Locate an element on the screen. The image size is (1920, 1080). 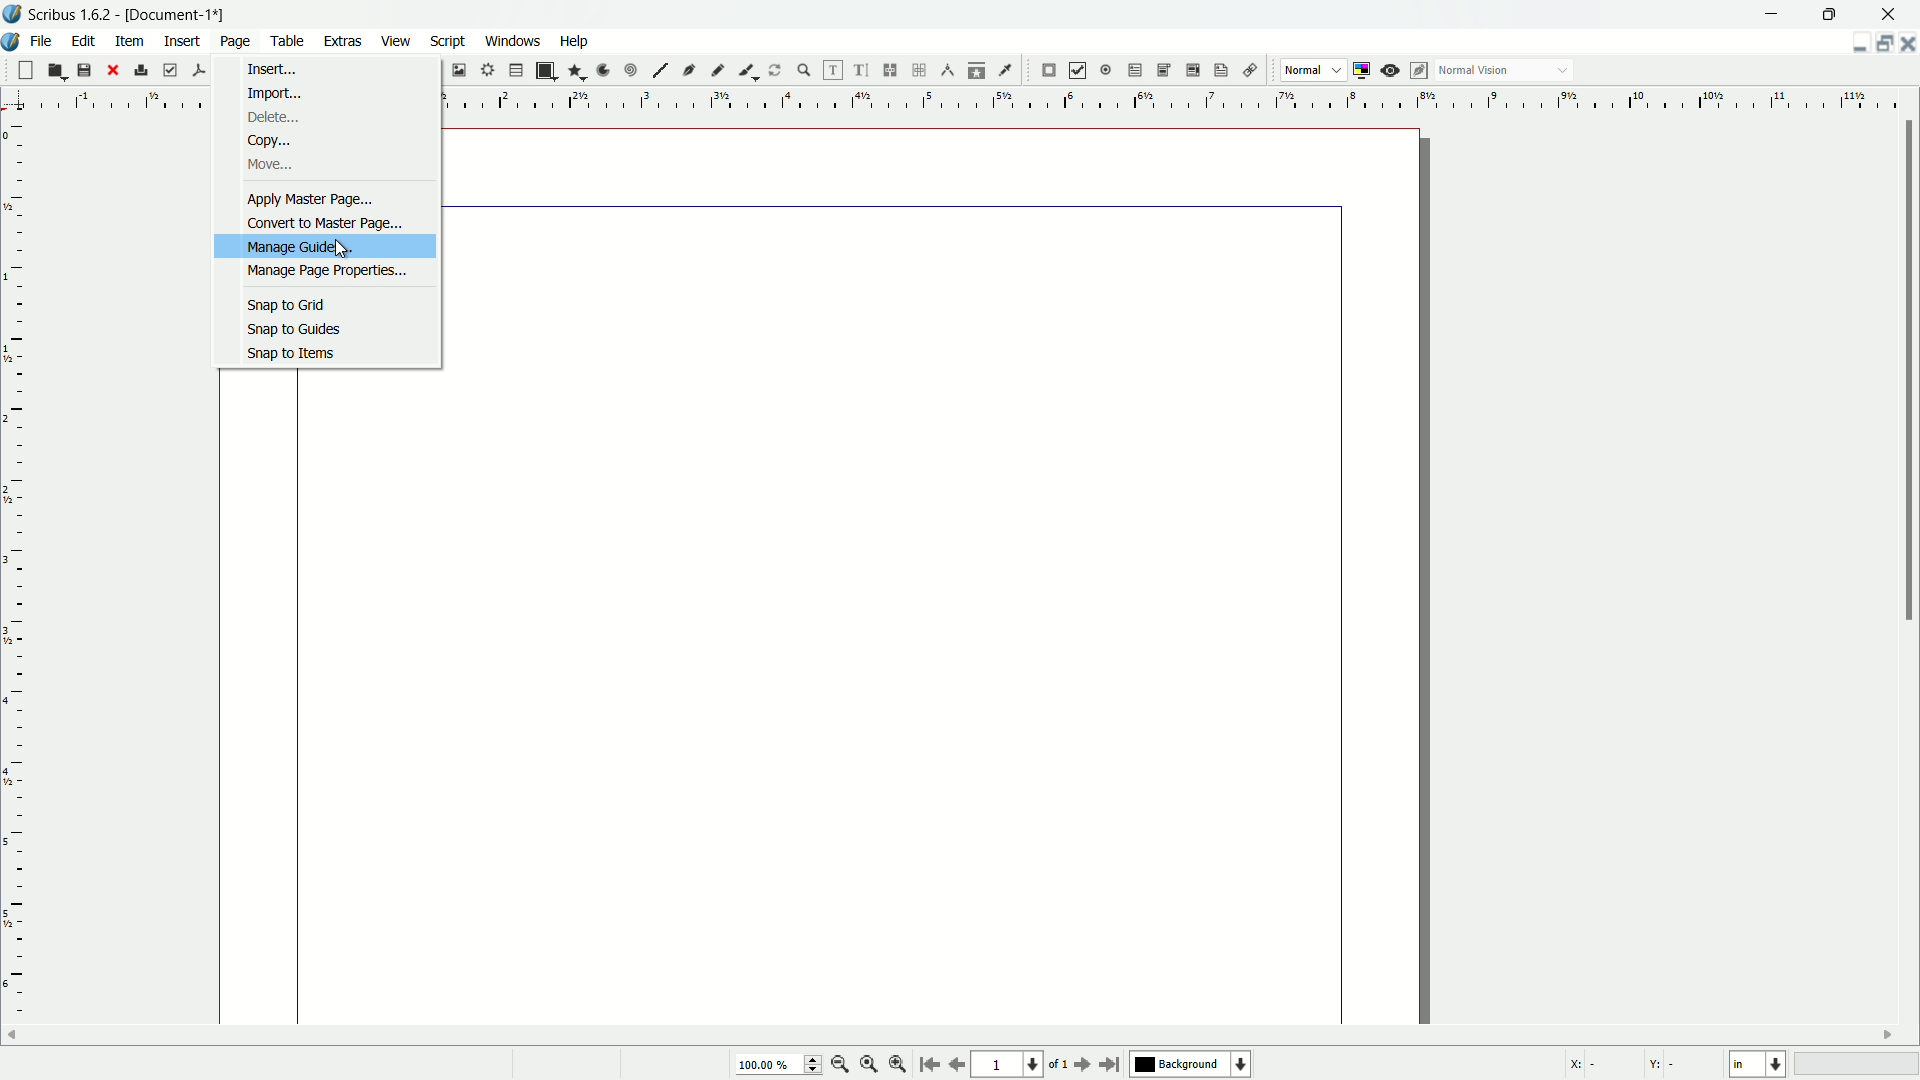
save is located at coordinates (84, 71).